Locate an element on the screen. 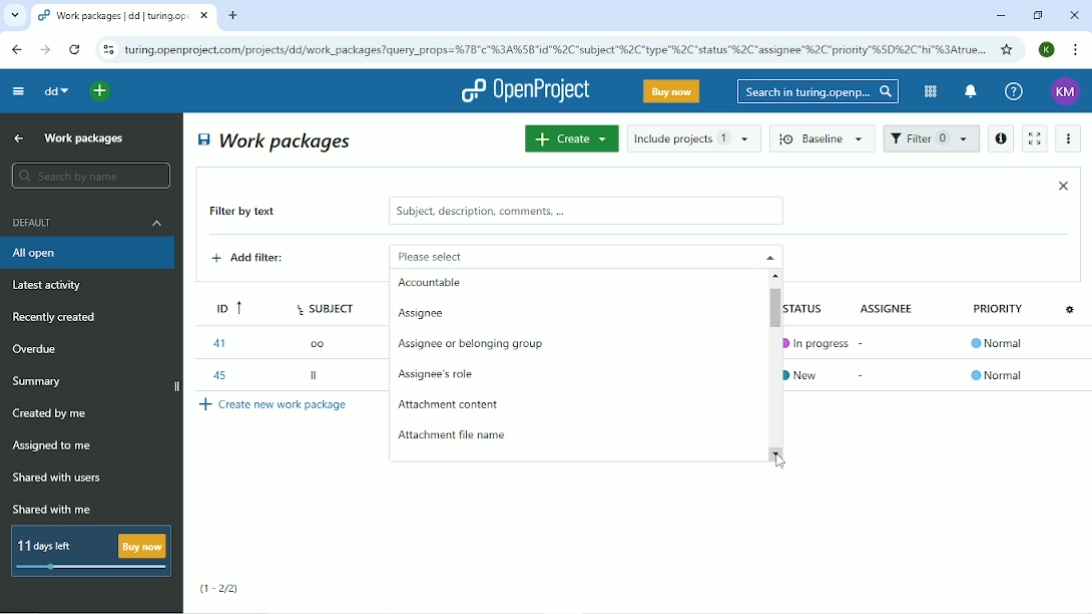 The image size is (1092, 614). Create new work package is located at coordinates (275, 404).